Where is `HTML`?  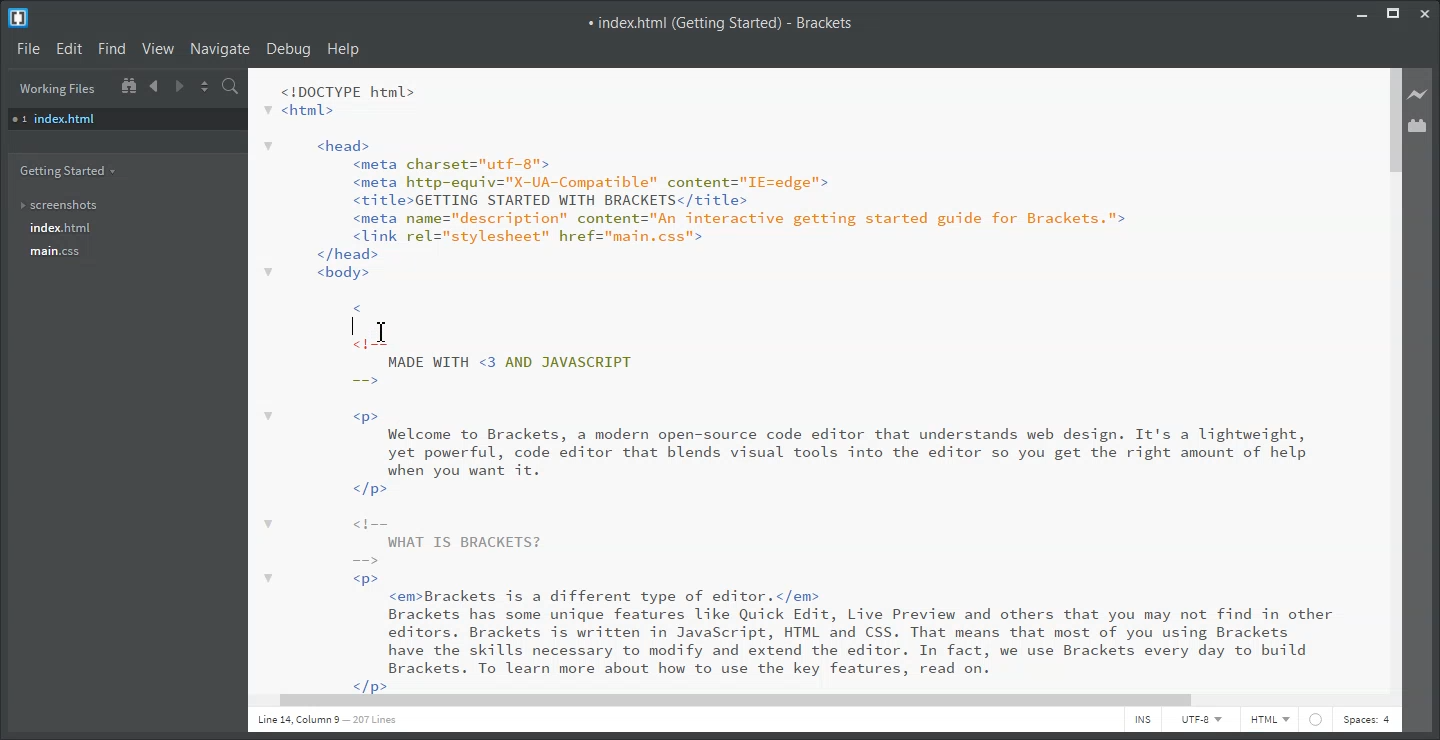
HTML is located at coordinates (1271, 721).